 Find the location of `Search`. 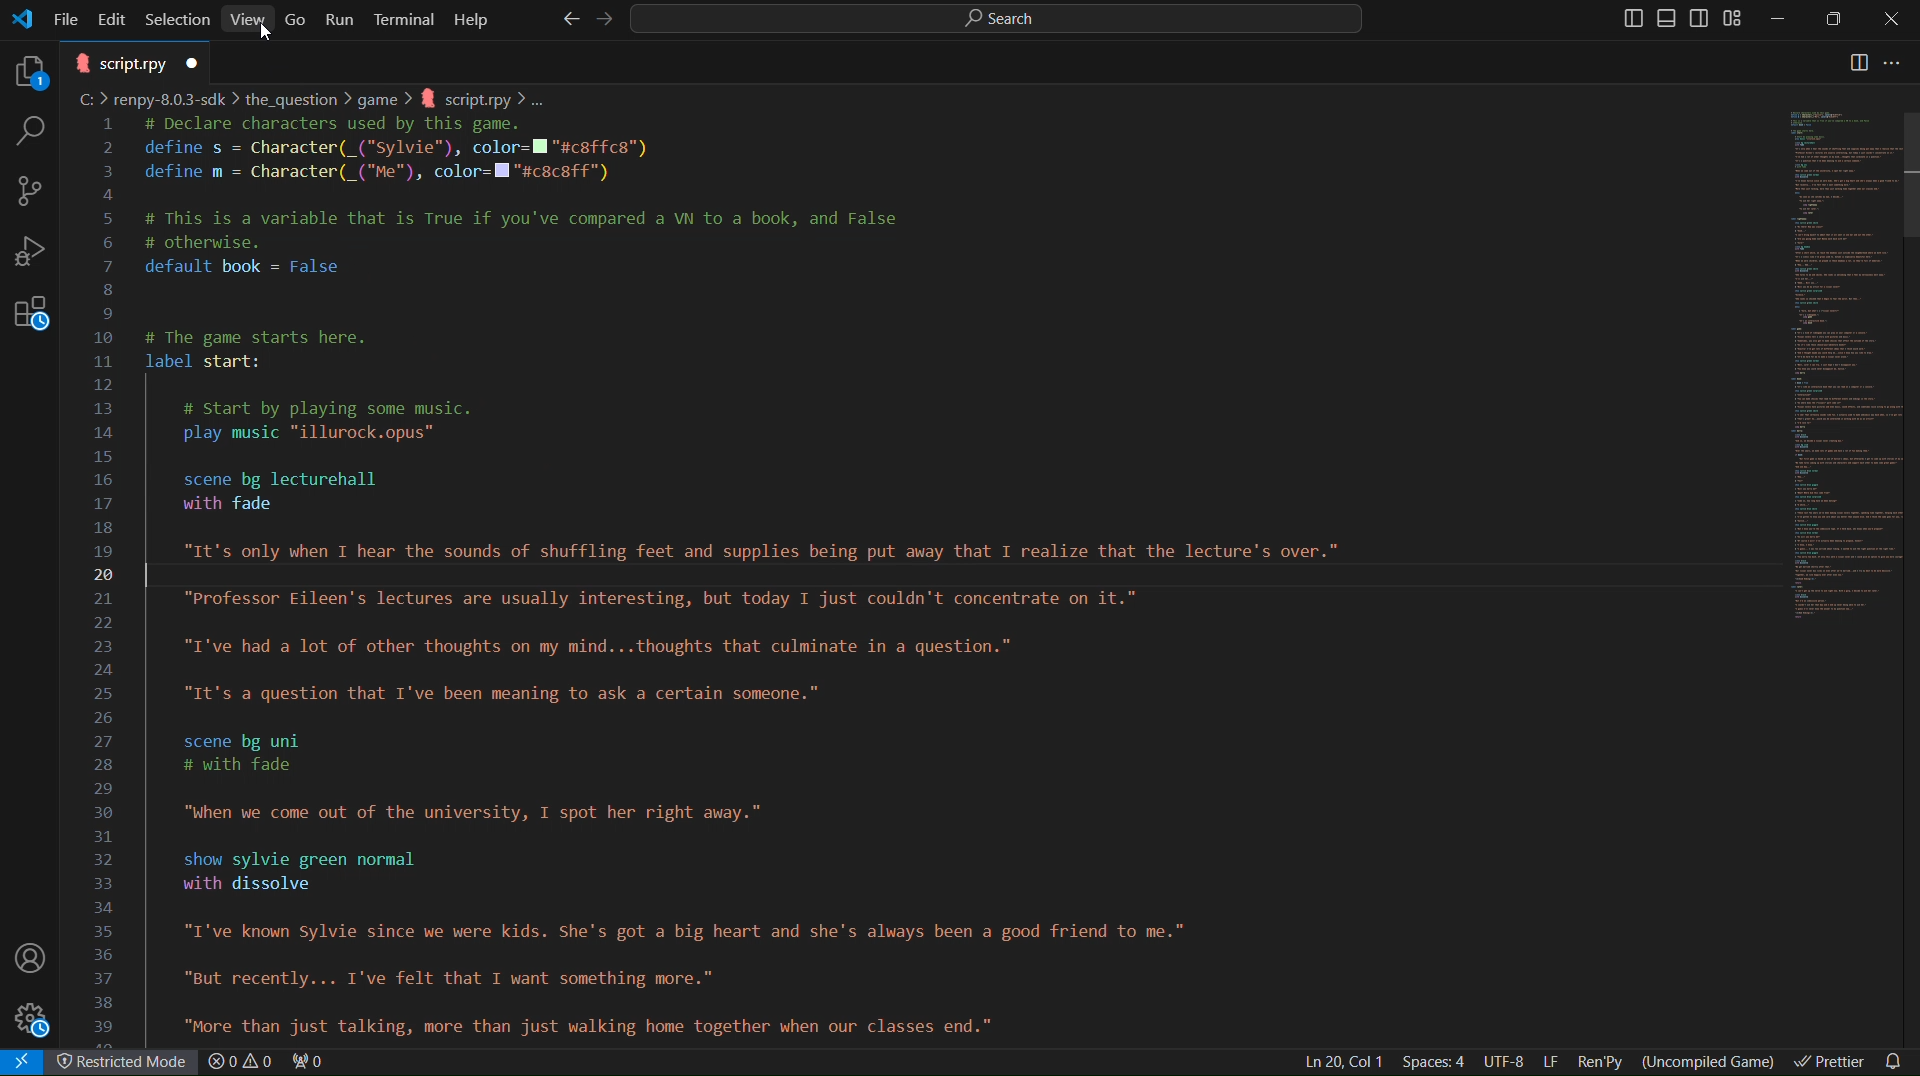

Search is located at coordinates (26, 130).